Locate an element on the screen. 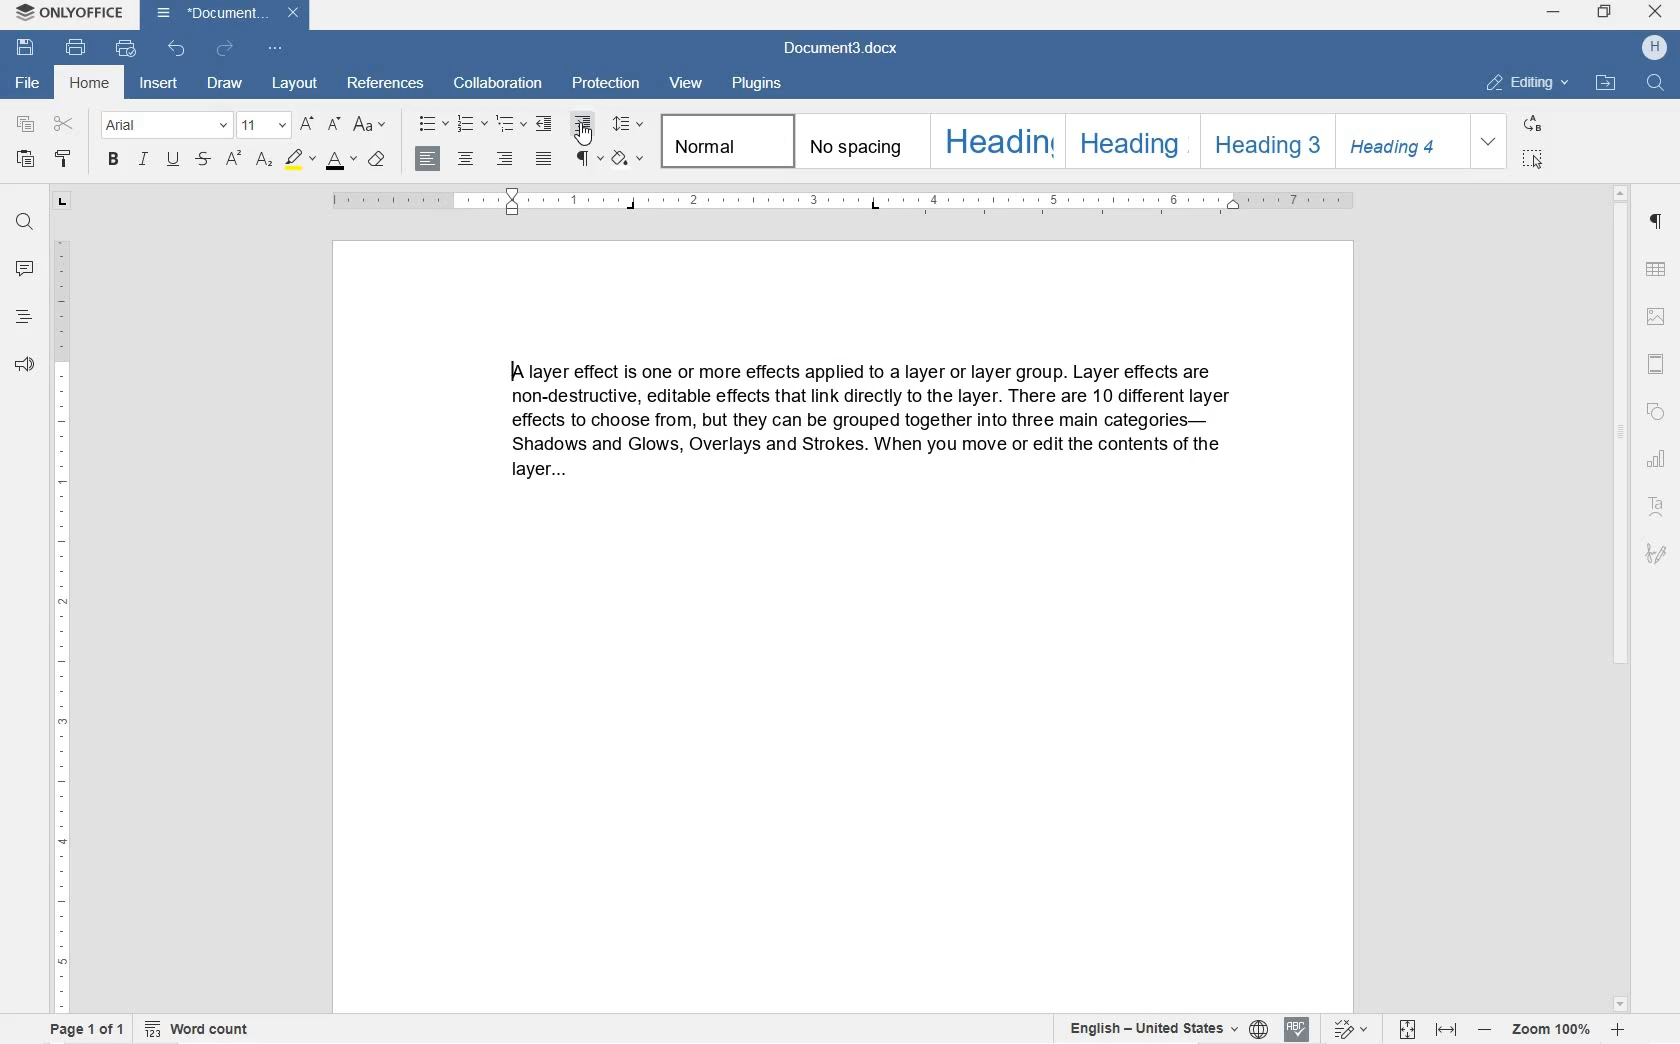 The image size is (1680, 1044). SIGNATURE is located at coordinates (1658, 557).